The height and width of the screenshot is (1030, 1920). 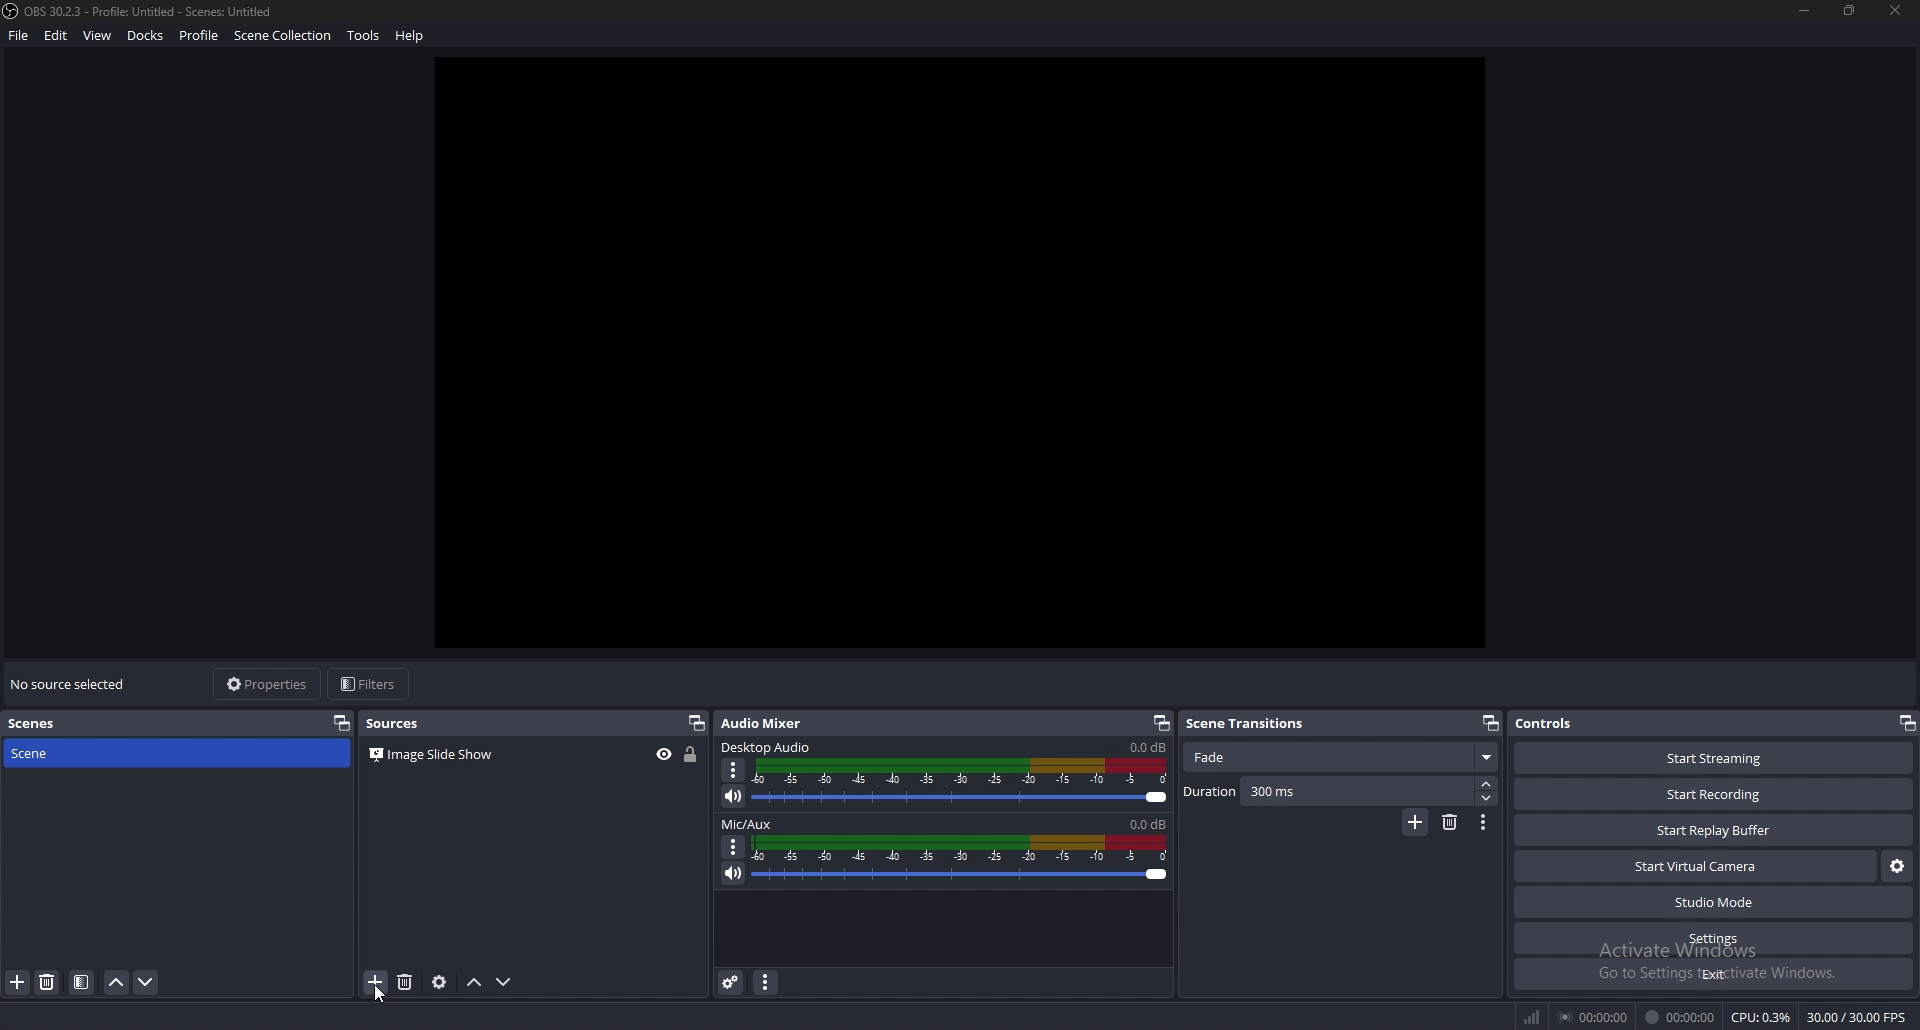 What do you see at coordinates (440, 982) in the screenshot?
I see `source properties` at bounding box center [440, 982].